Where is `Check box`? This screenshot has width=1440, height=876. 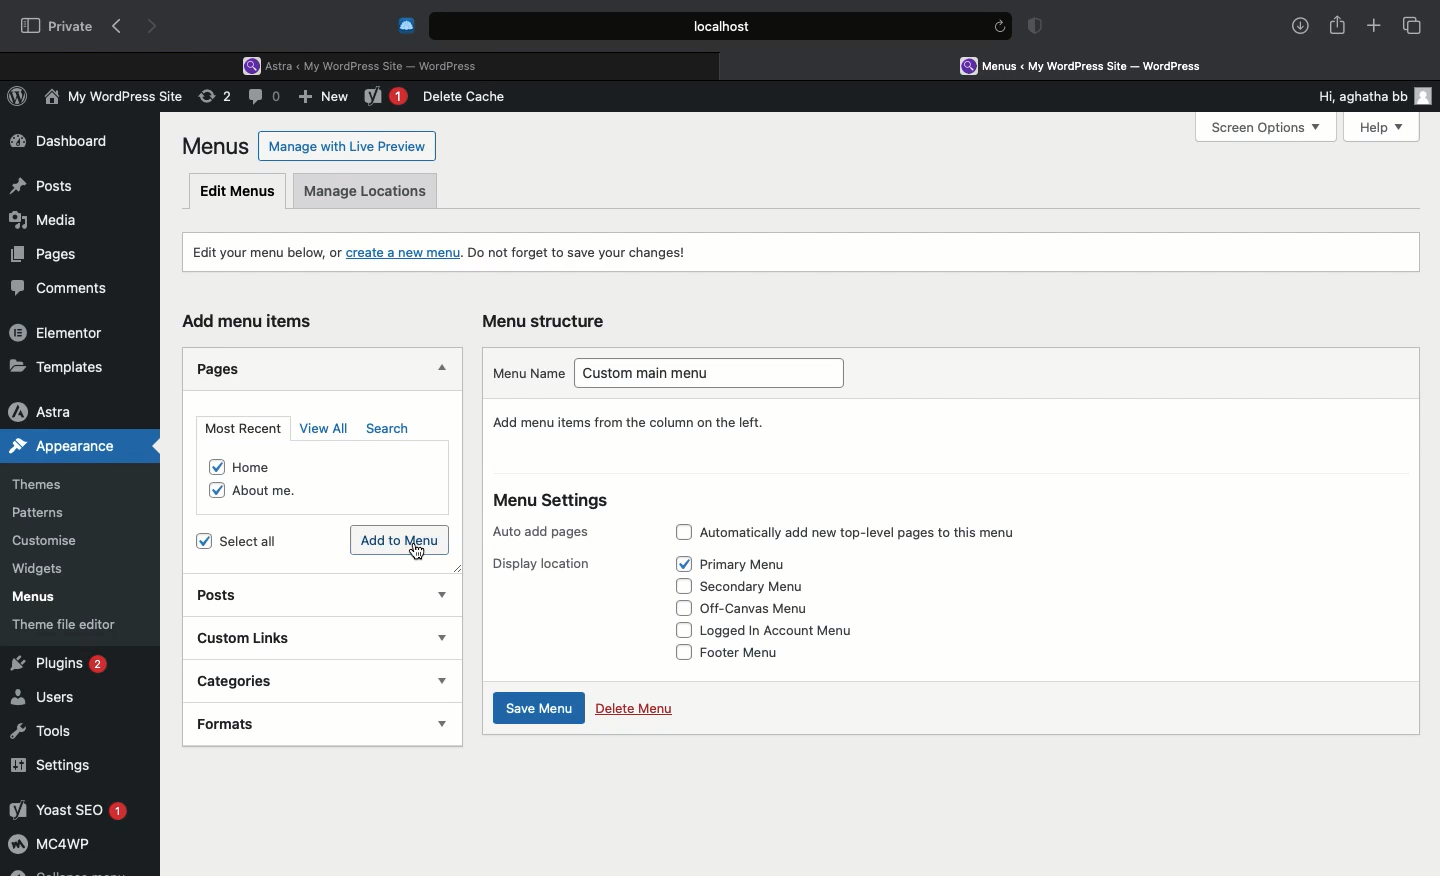
Check box is located at coordinates (683, 529).